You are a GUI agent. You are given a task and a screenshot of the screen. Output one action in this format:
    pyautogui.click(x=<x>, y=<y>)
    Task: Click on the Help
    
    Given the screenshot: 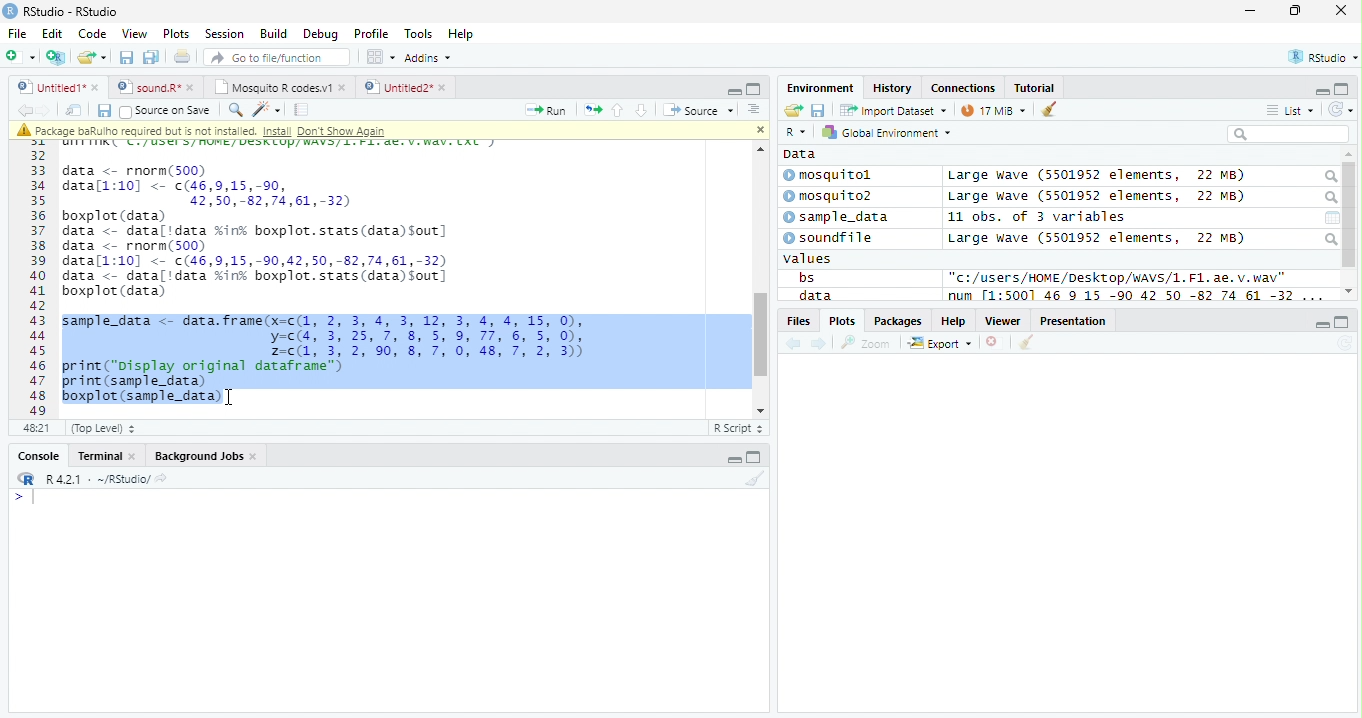 What is the action you would take?
    pyautogui.click(x=954, y=320)
    